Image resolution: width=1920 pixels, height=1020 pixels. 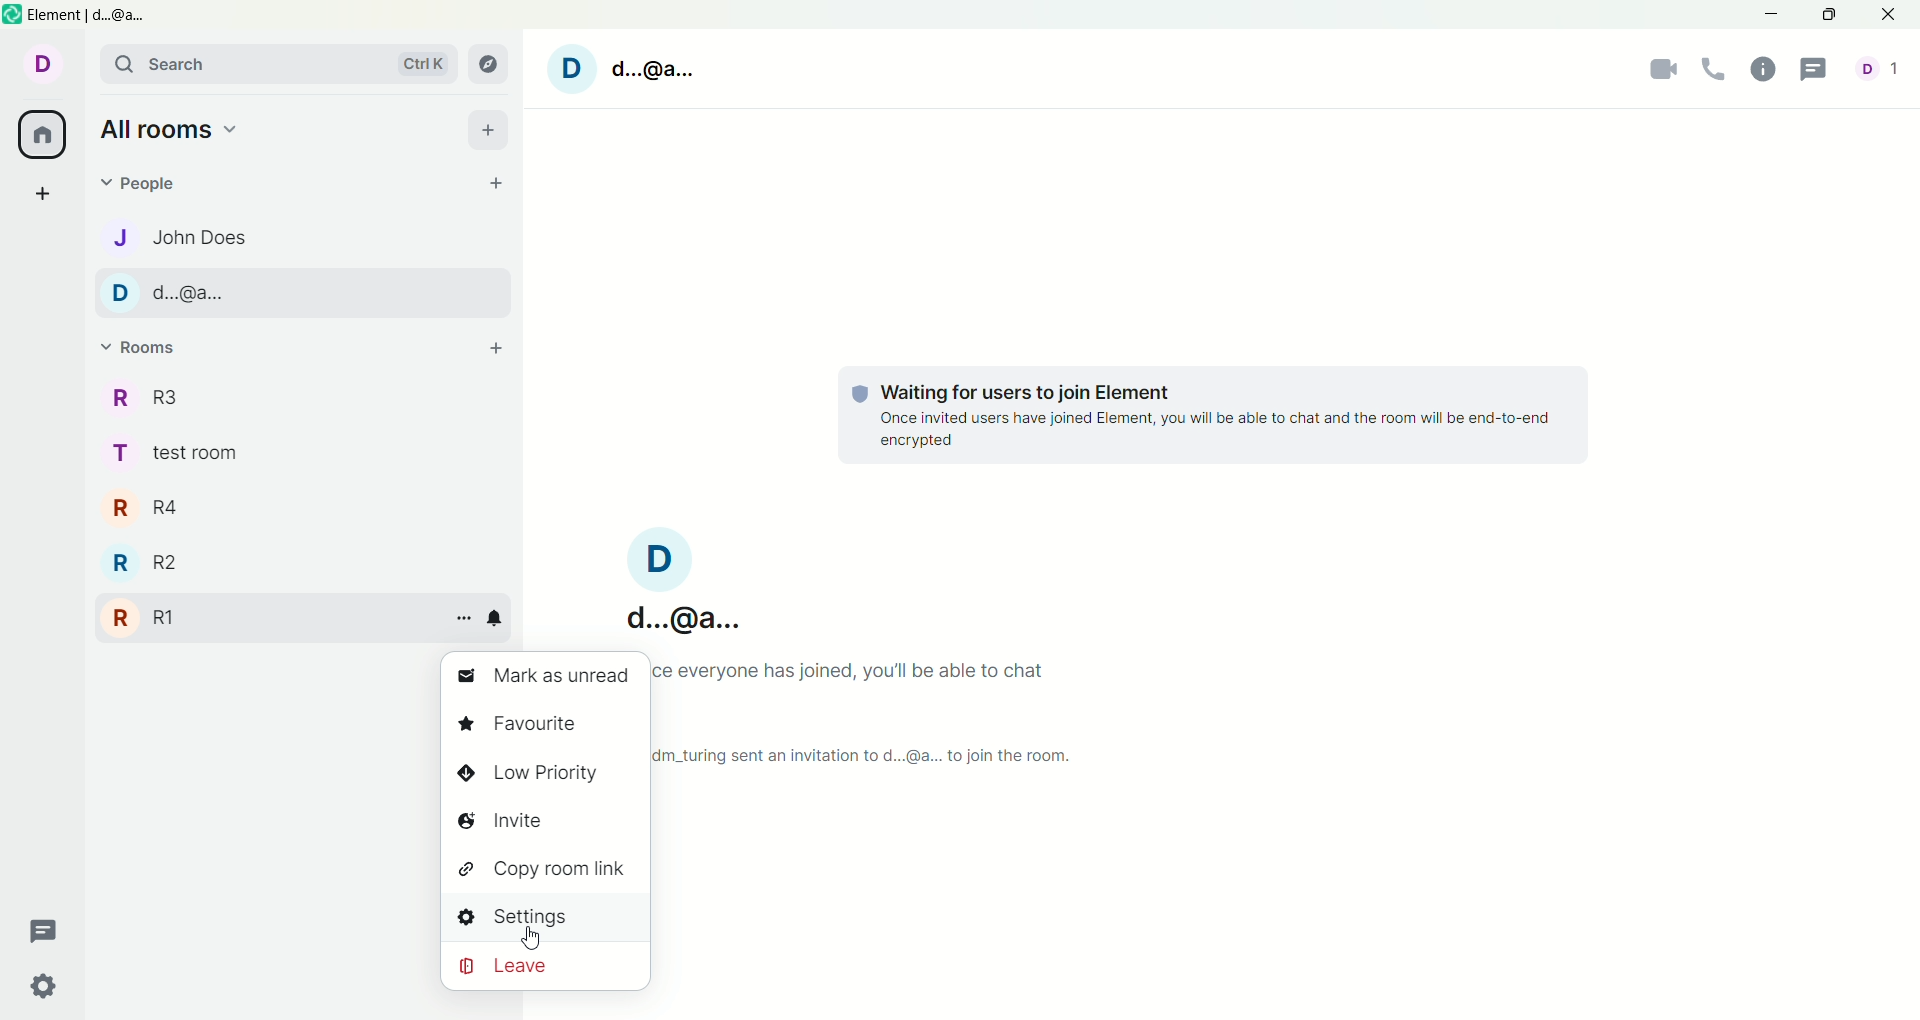 I want to click on add, so click(x=487, y=132).